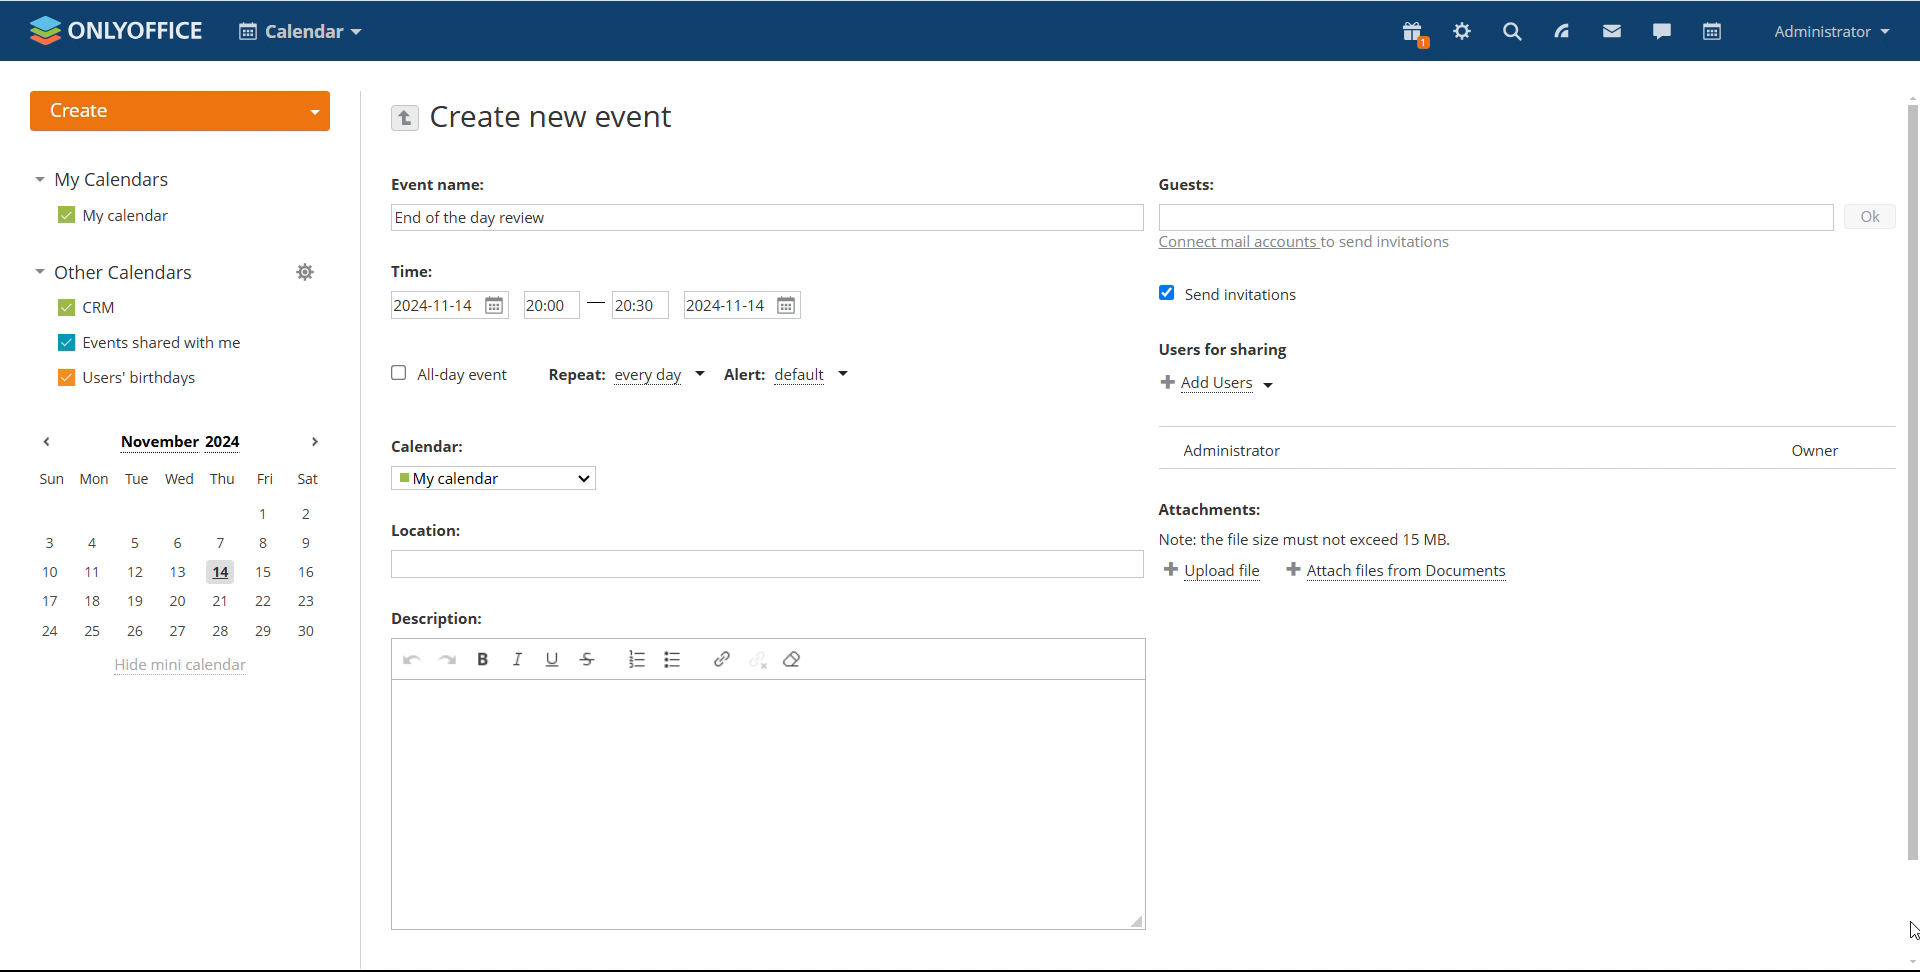 This screenshot has width=1920, height=972. What do you see at coordinates (785, 376) in the screenshot?
I see `alert type` at bounding box center [785, 376].